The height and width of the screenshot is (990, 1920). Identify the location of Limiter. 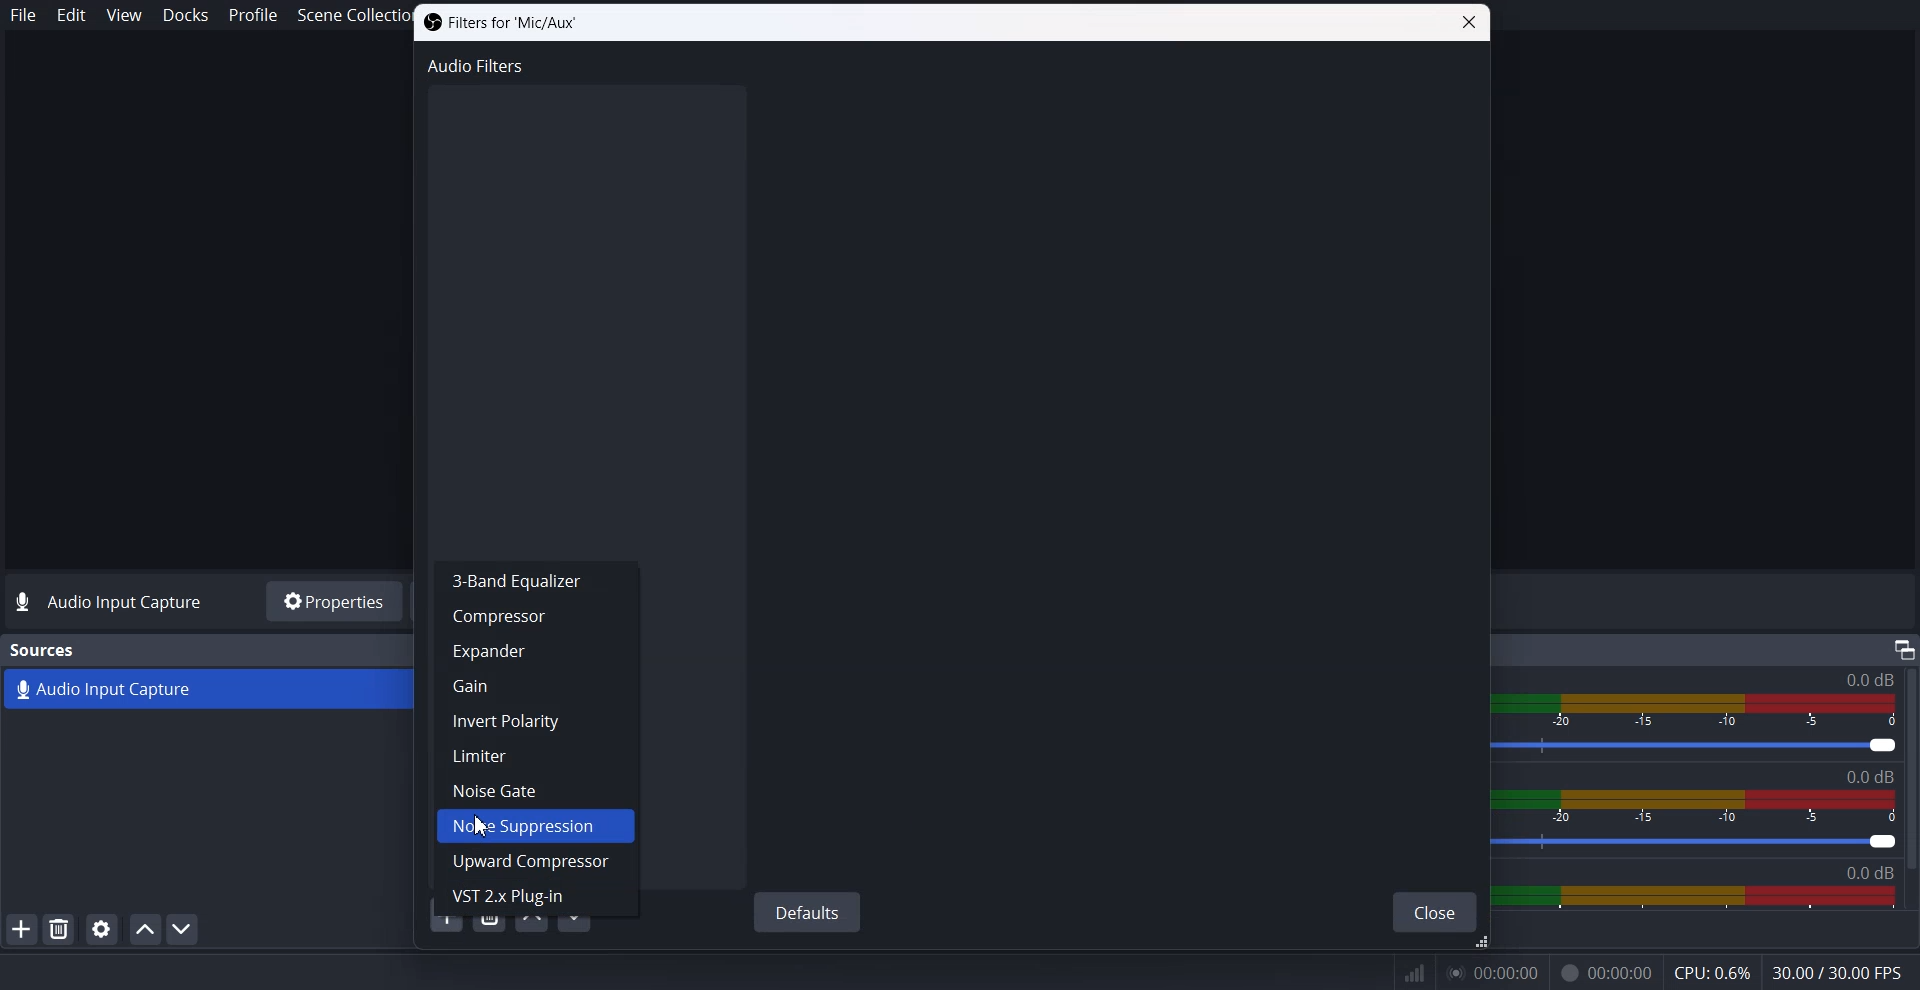
(536, 755).